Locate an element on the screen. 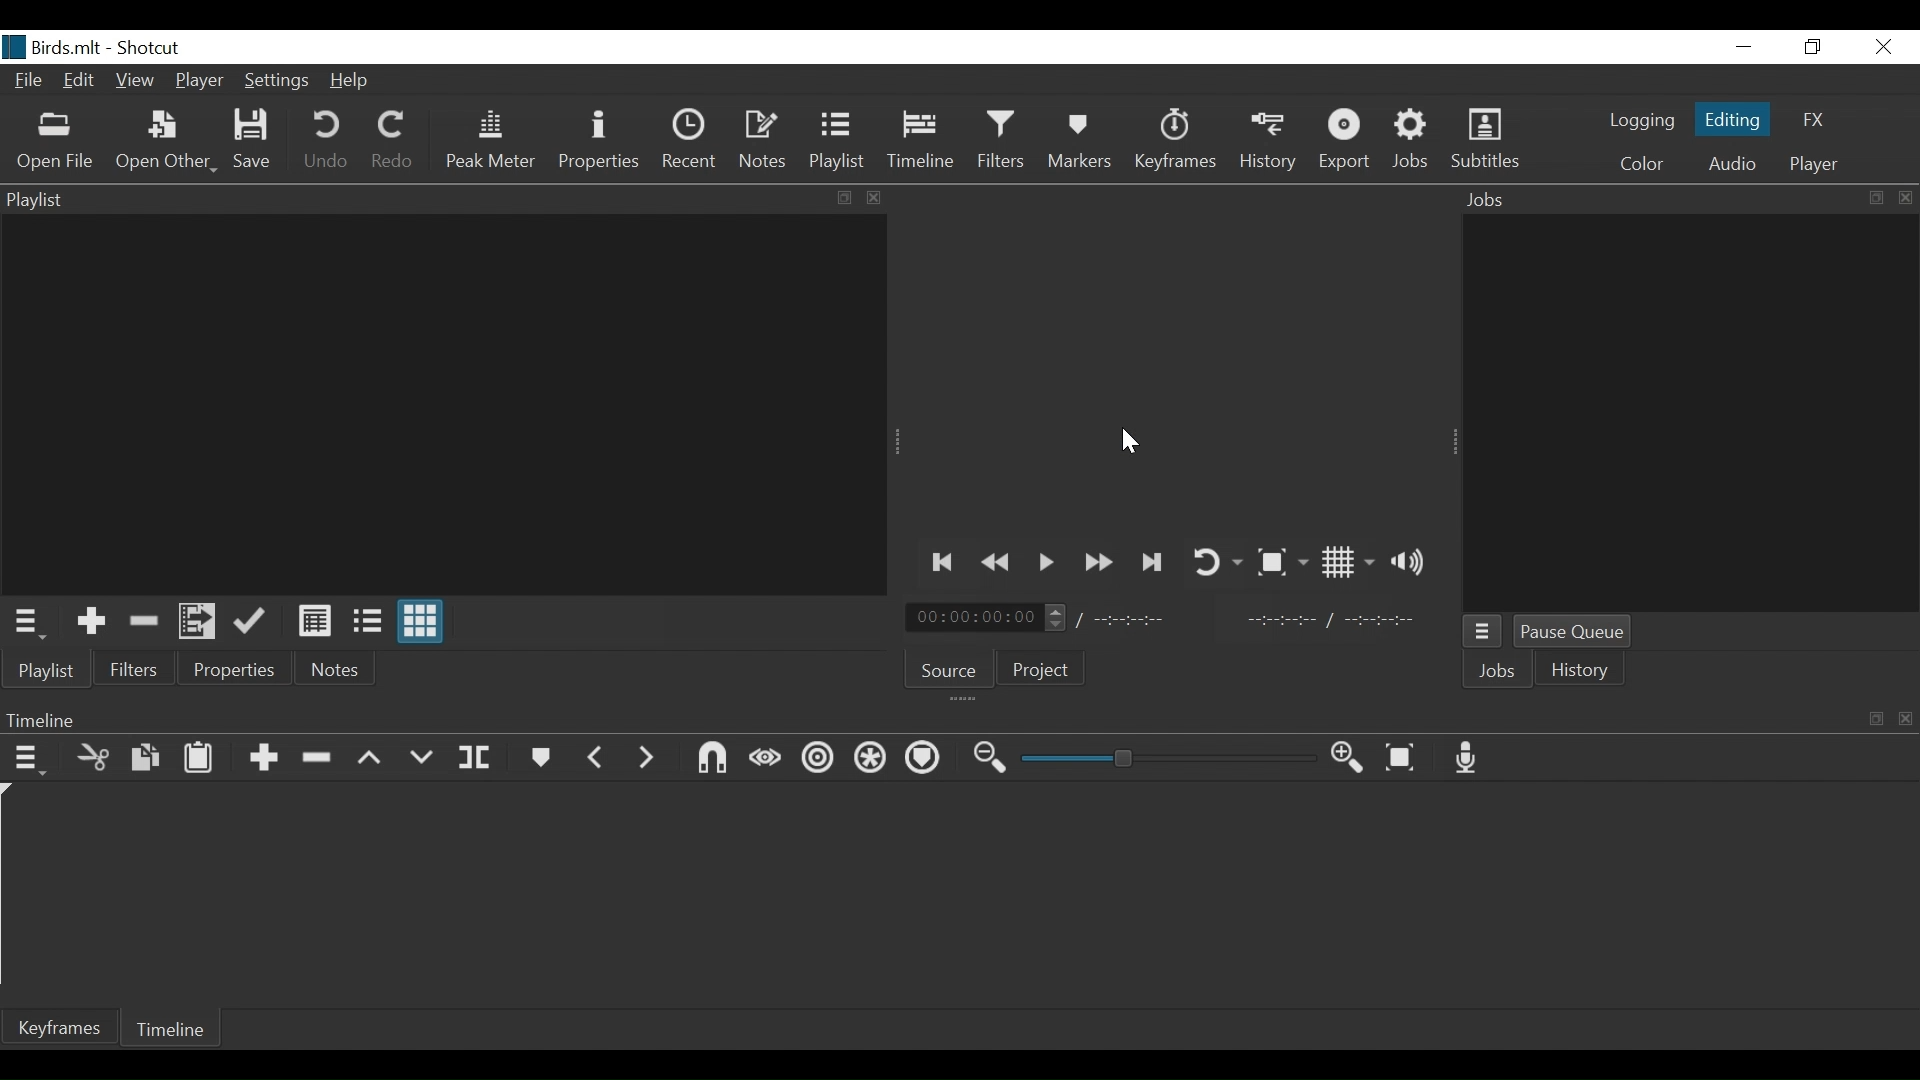 The width and height of the screenshot is (1920, 1080). Zoom Timeline to fit is located at coordinates (1405, 758).